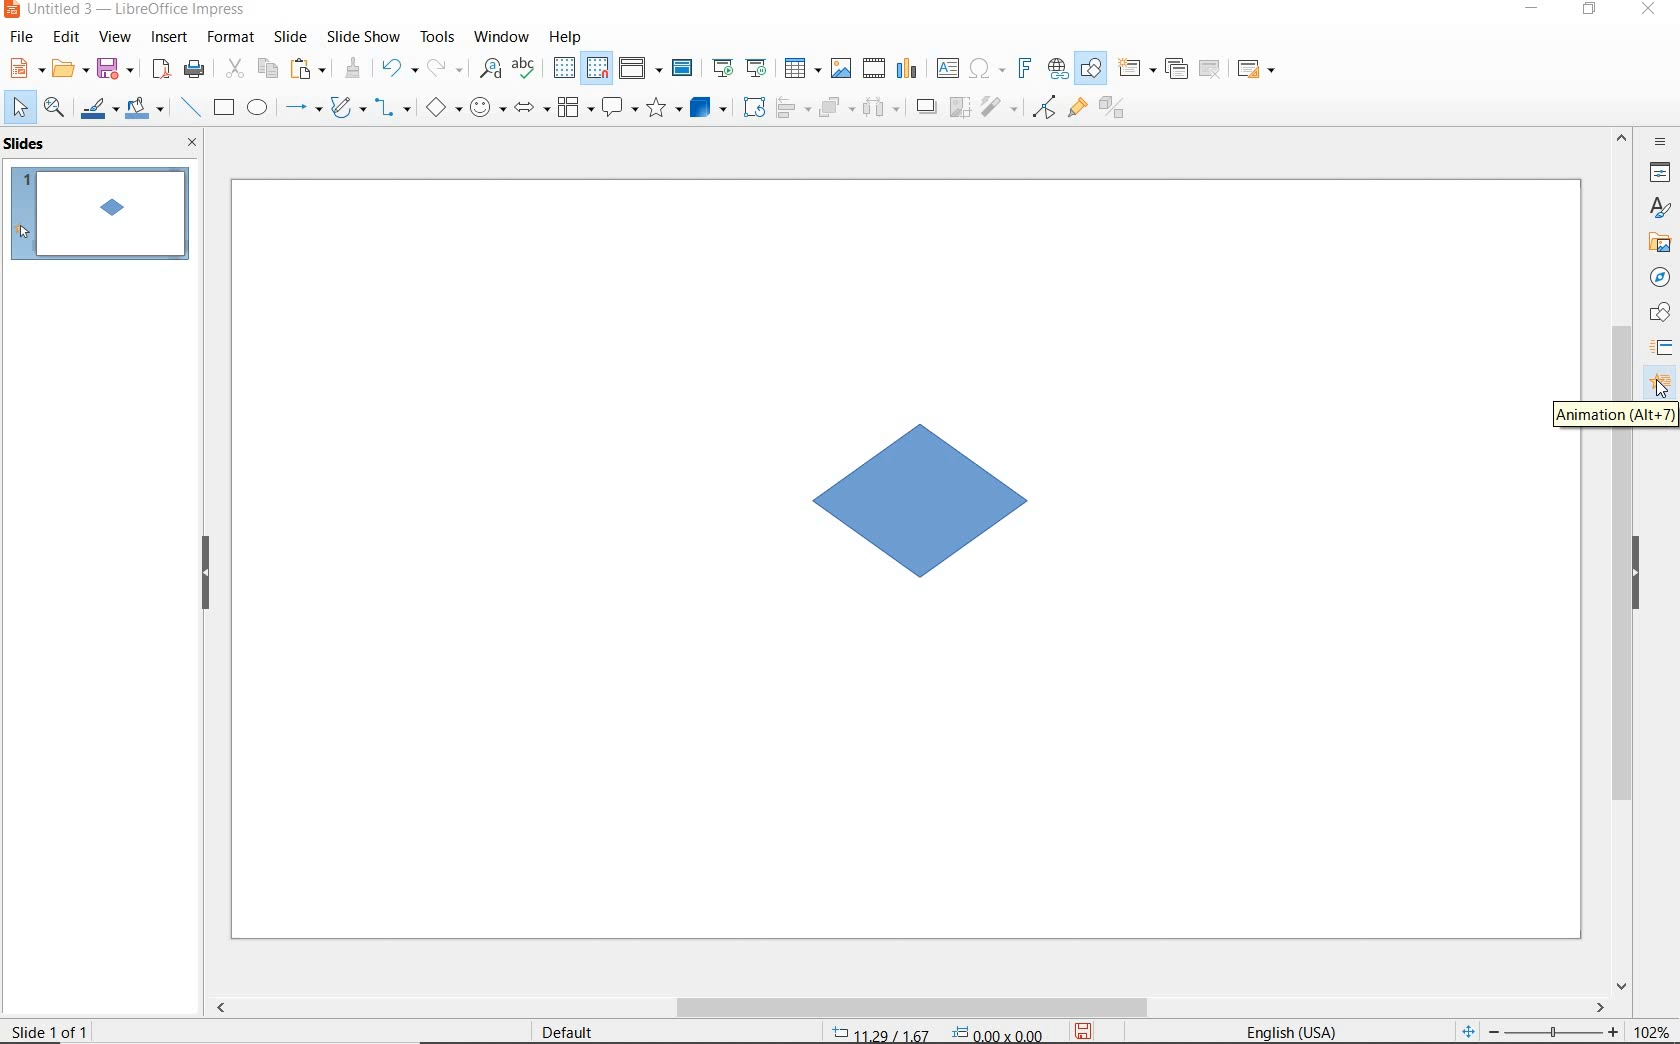  What do you see at coordinates (194, 145) in the screenshot?
I see `close` at bounding box center [194, 145].